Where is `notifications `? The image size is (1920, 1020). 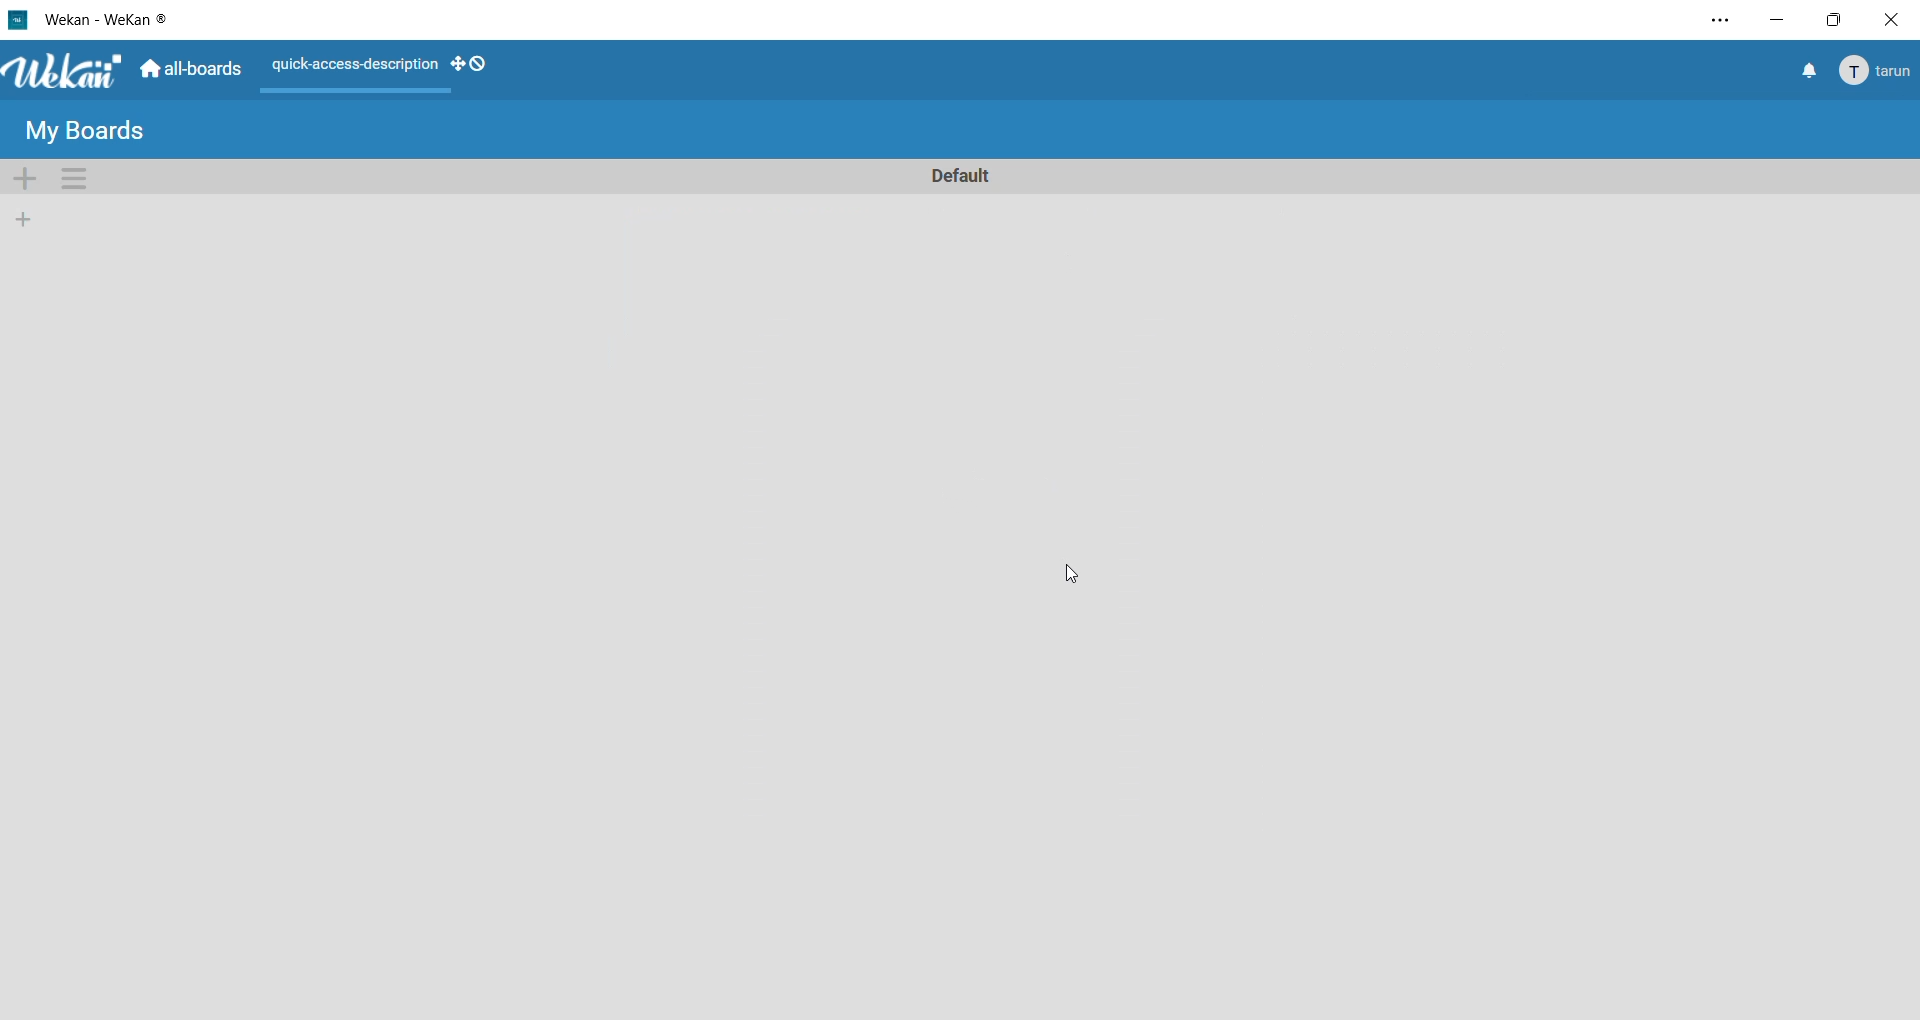 notifications  is located at coordinates (1807, 72).